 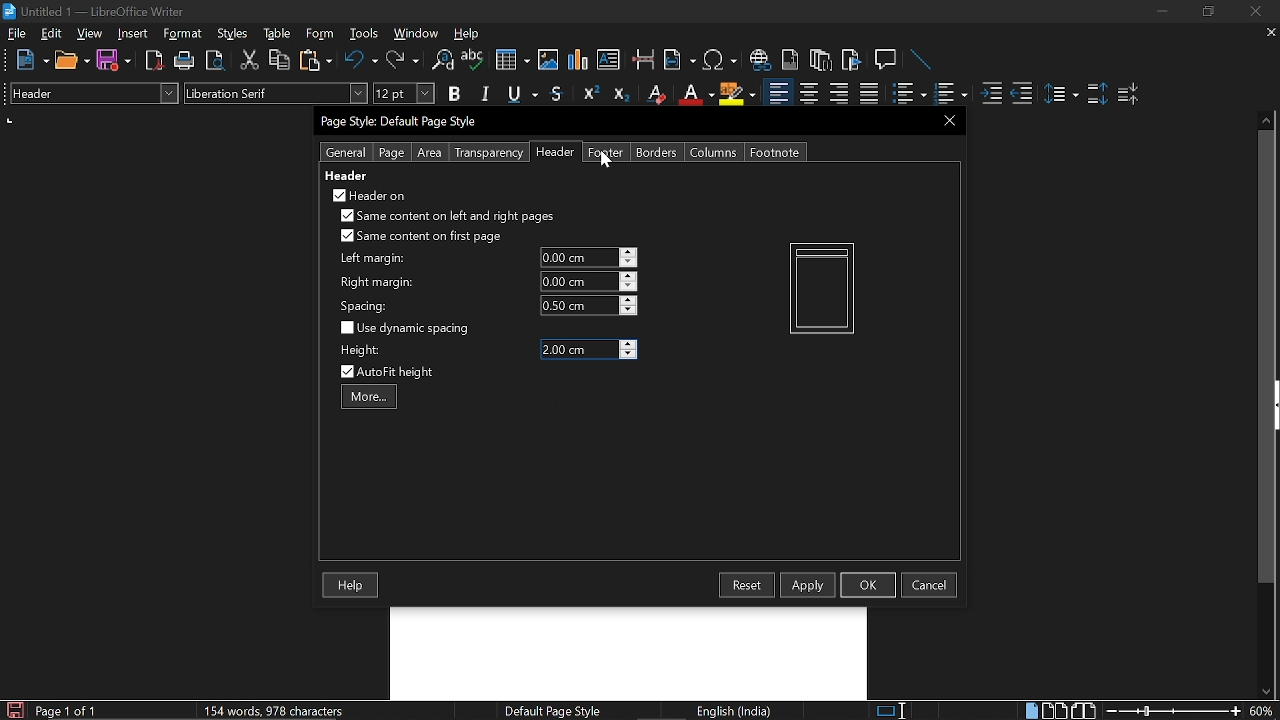 I want to click on toggle ordered list, so click(x=909, y=94).